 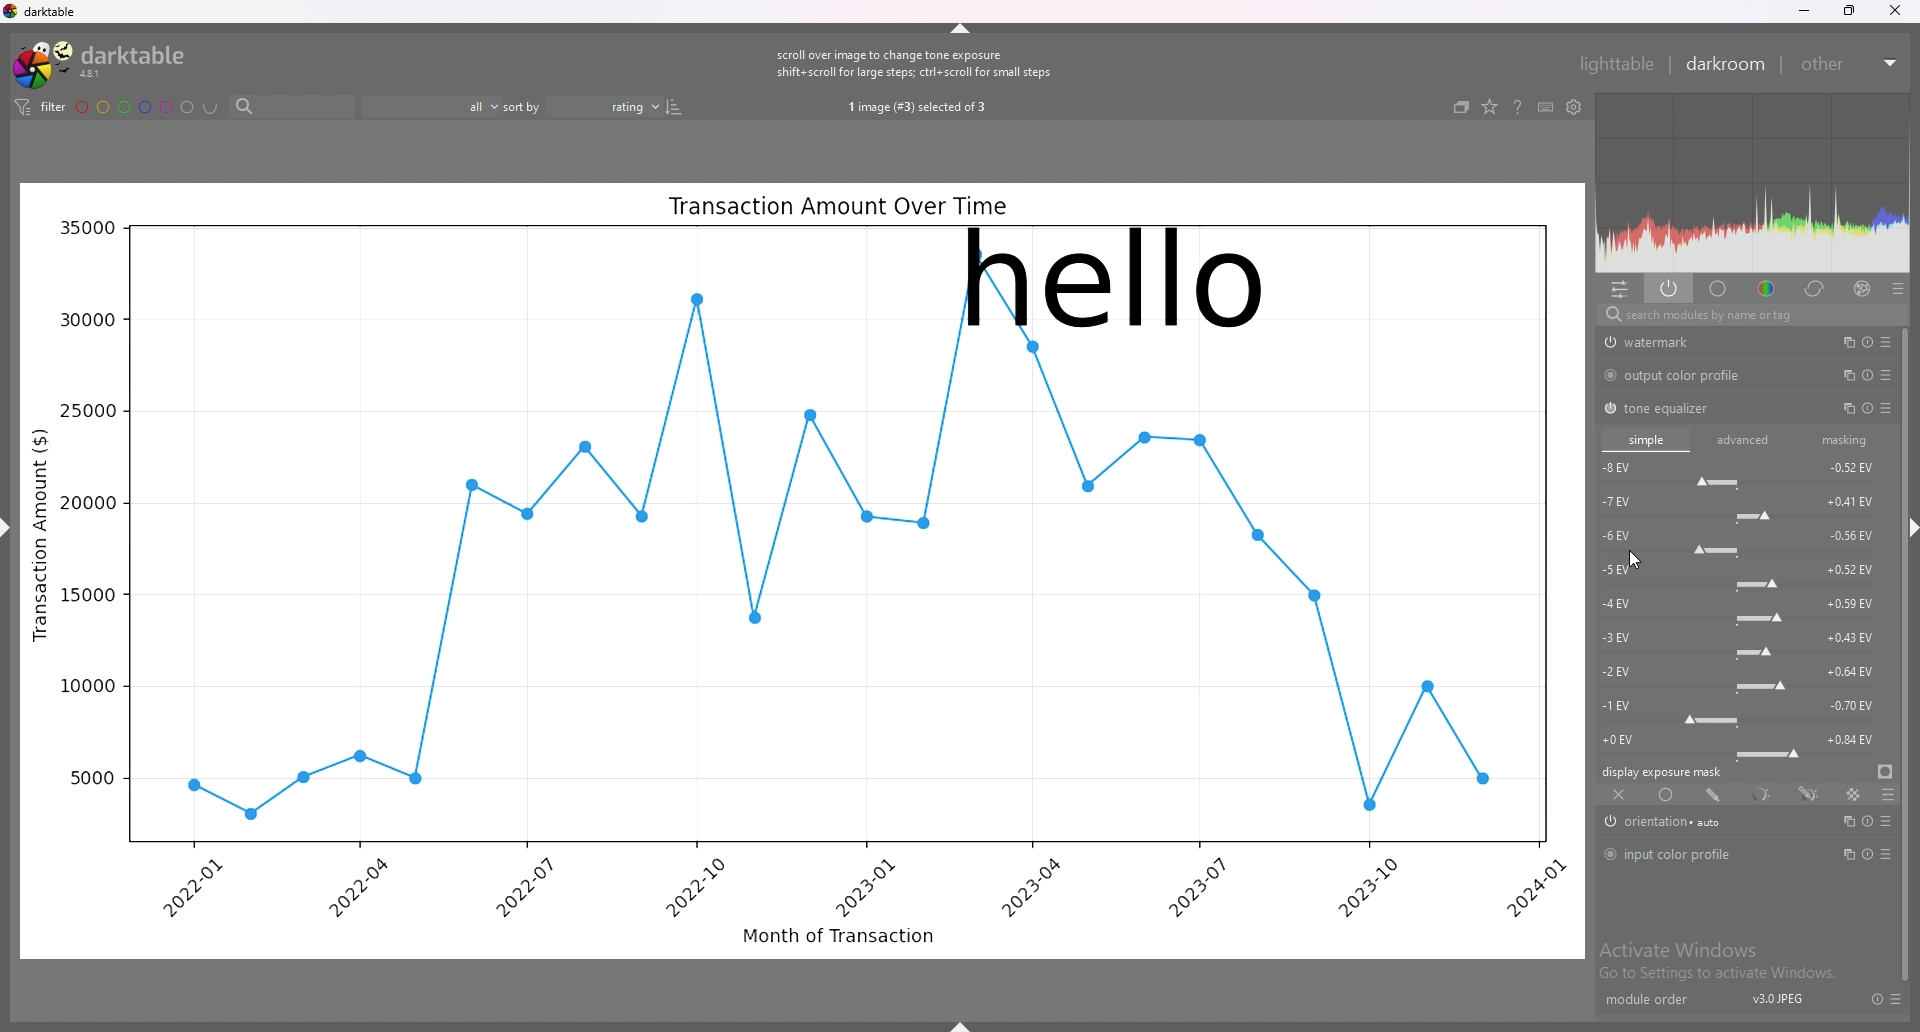 I want to click on show only active modules, so click(x=1670, y=290).